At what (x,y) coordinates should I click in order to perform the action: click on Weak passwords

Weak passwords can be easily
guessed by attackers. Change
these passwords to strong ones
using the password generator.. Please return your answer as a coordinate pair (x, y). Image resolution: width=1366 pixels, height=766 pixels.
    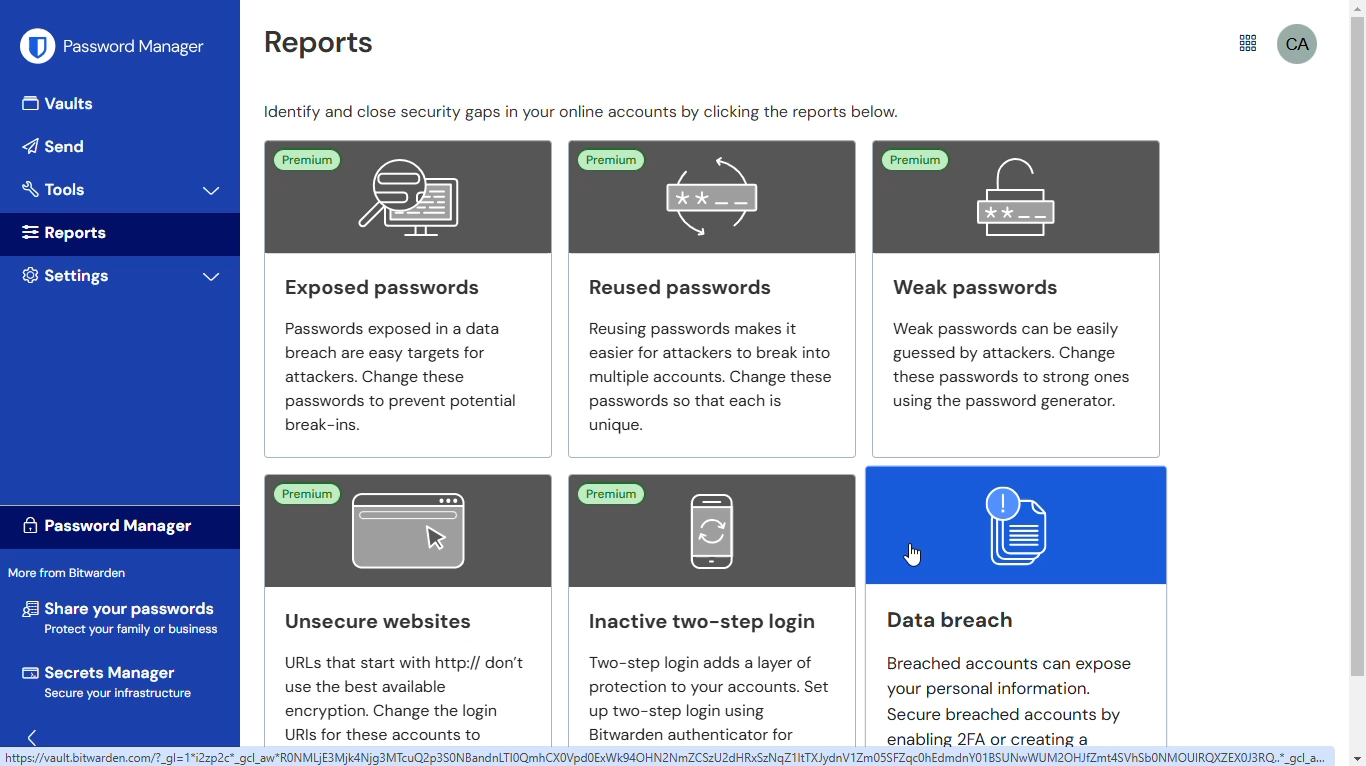
    Looking at the image, I should click on (1015, 345).